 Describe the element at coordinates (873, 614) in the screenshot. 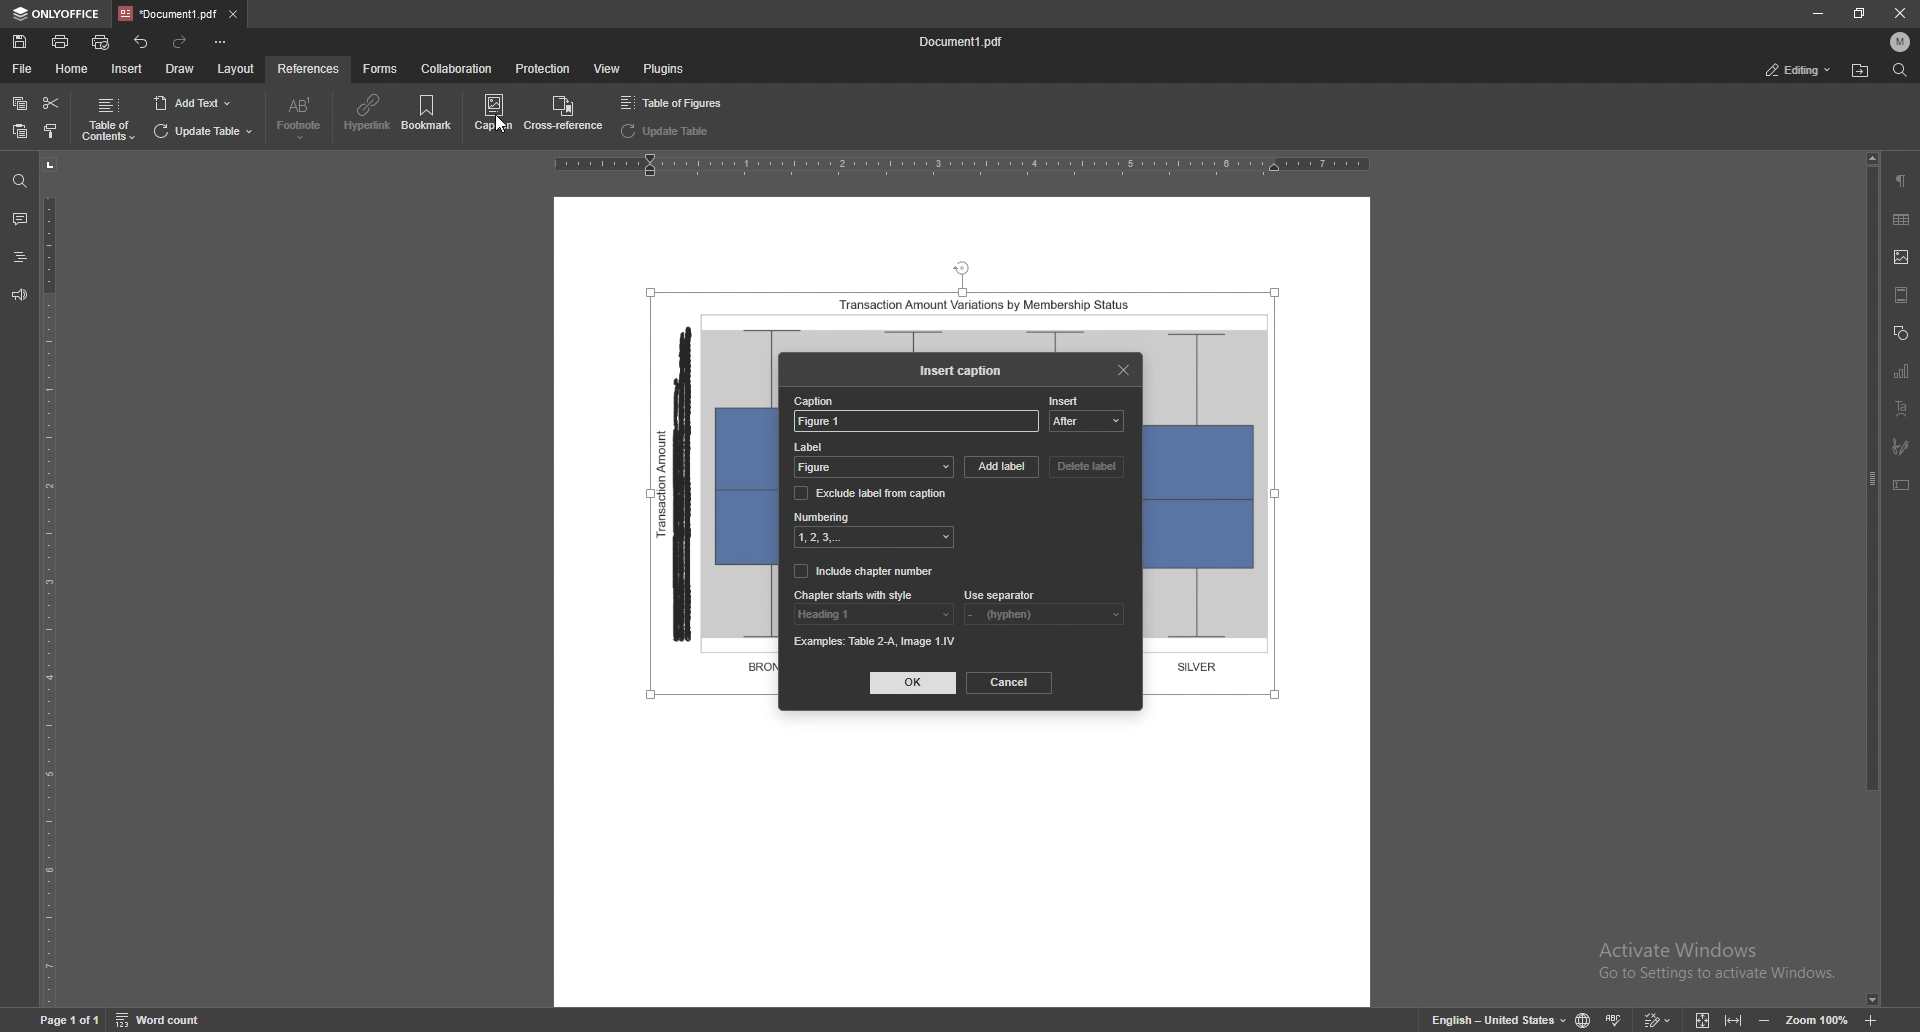

I see `heading` at that location.